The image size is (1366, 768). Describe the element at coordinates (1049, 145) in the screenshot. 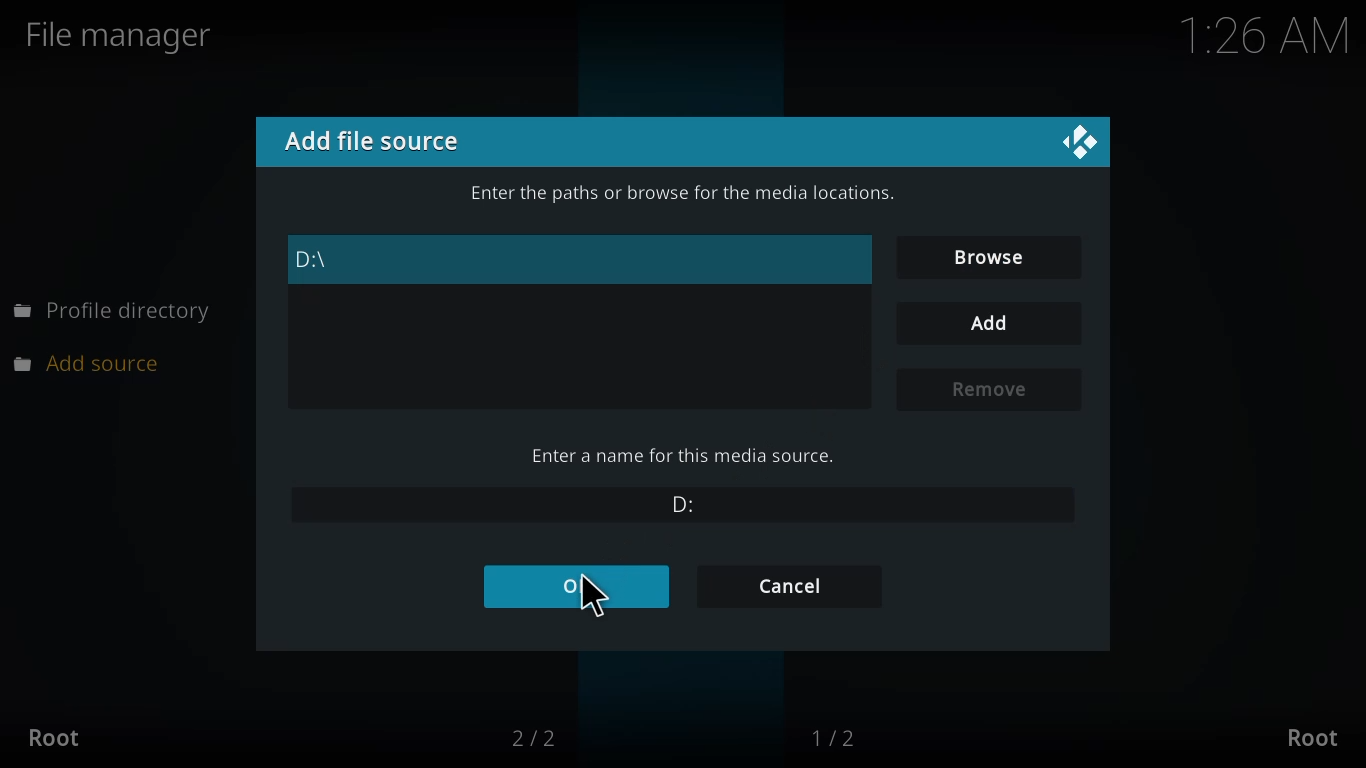

I see `close` at that location.